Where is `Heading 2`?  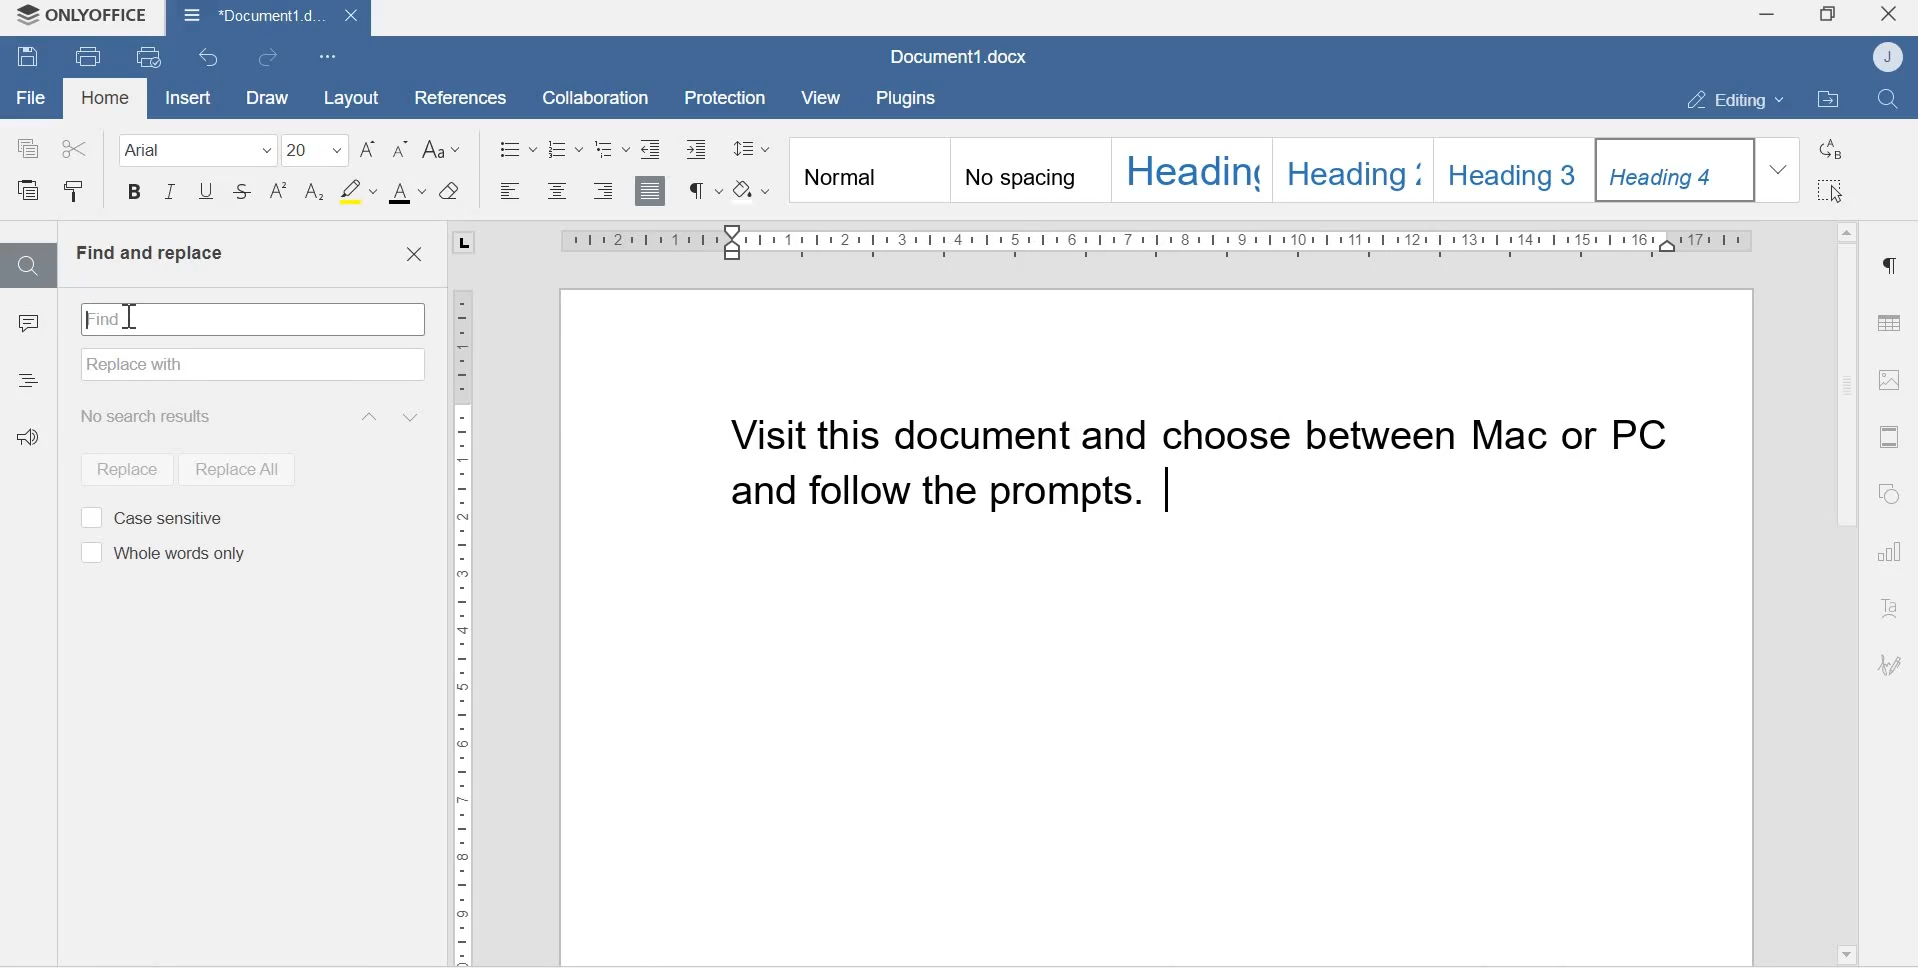 Heading 2 is located at coordinates (1355, 168).